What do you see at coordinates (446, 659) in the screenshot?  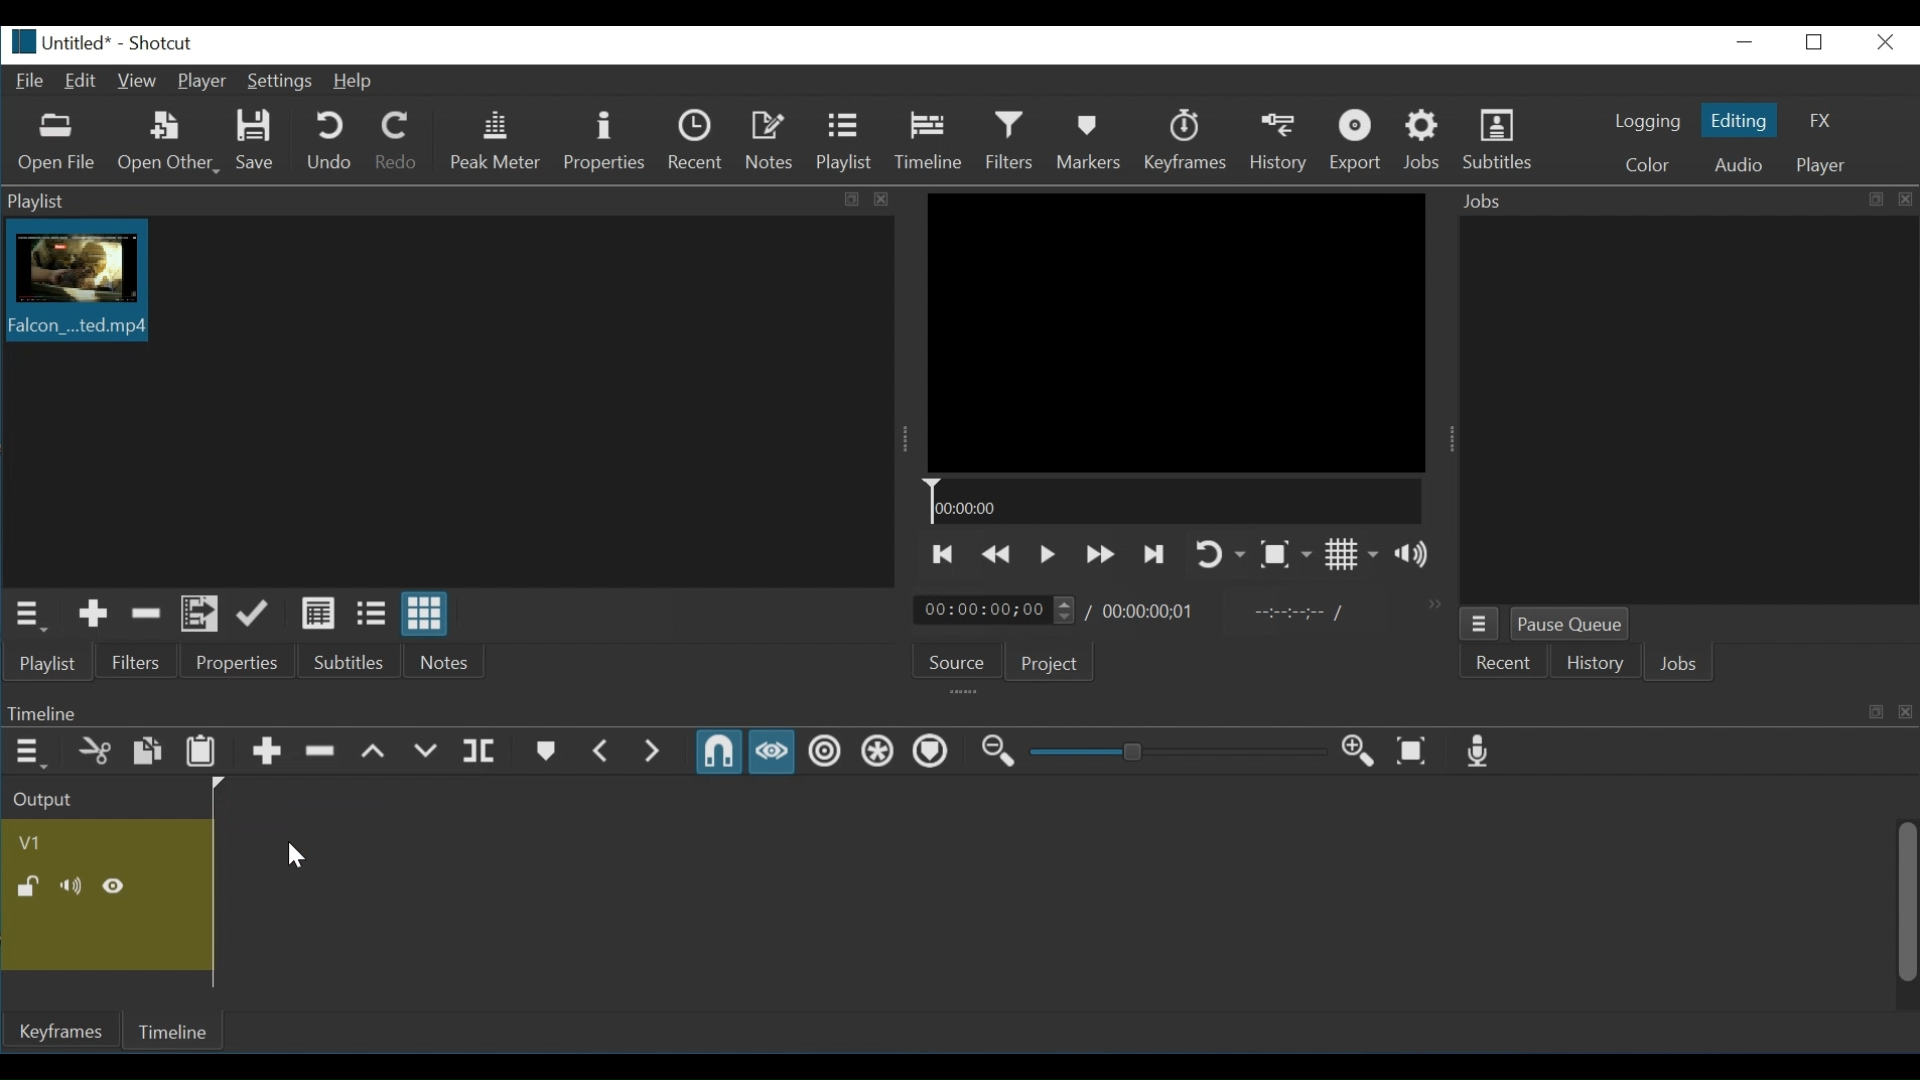 I see `Notes` at bounding box center [446, 659].